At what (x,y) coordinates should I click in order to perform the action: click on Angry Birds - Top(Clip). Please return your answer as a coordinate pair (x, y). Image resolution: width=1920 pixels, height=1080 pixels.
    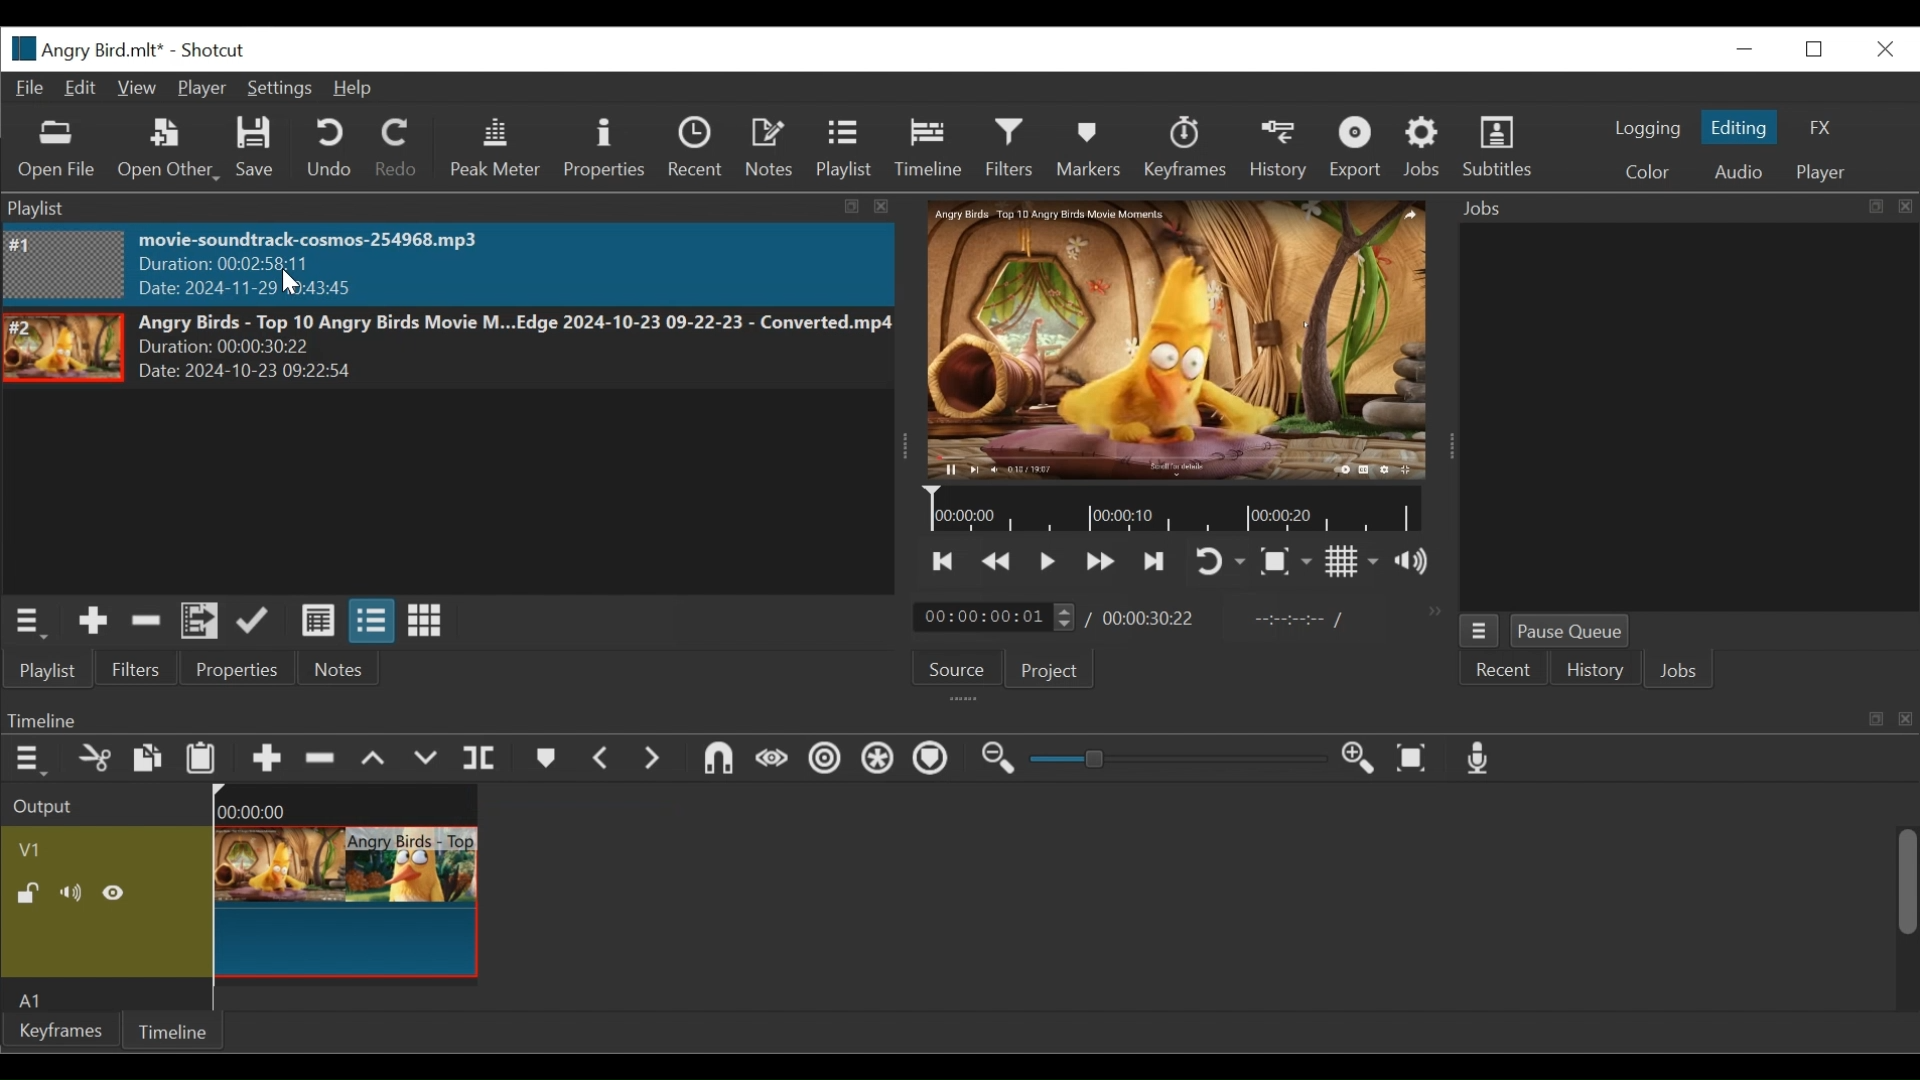
    Looking at the image, I should click on (346, 902).